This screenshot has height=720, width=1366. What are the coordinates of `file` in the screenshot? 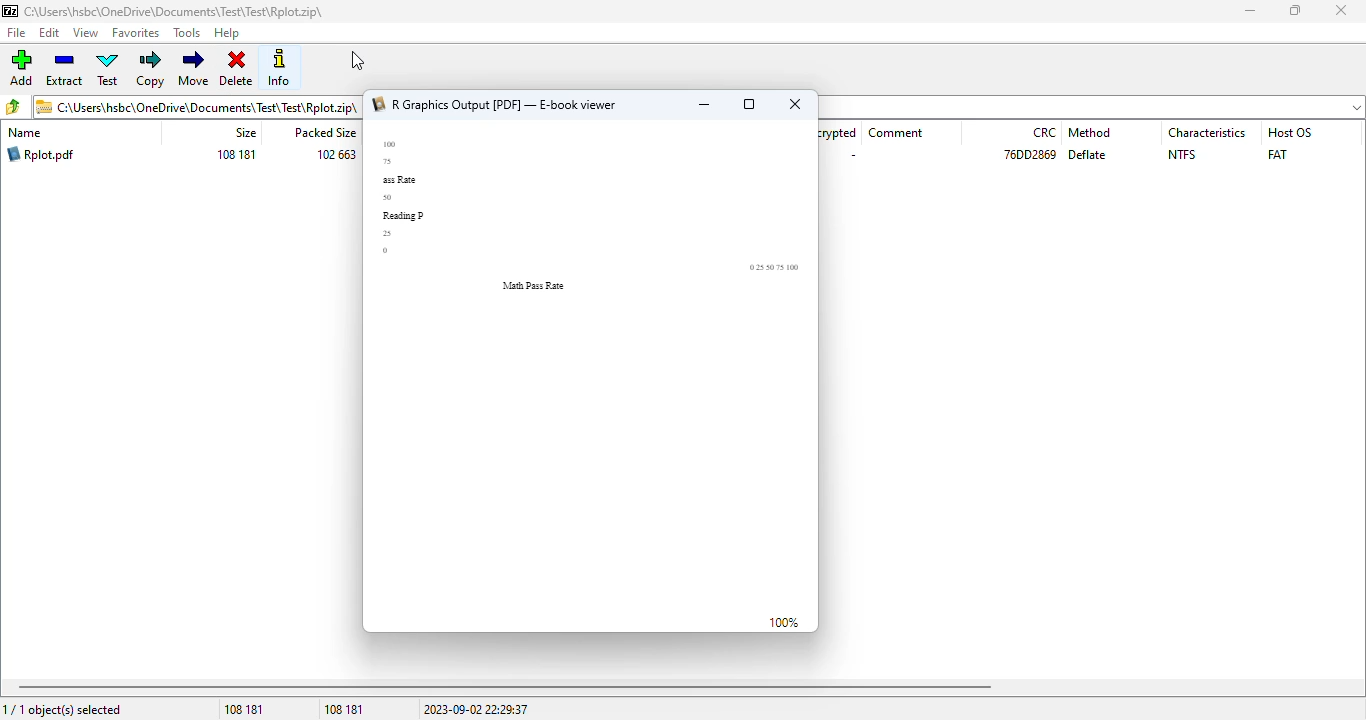 It's located at (17, 32).